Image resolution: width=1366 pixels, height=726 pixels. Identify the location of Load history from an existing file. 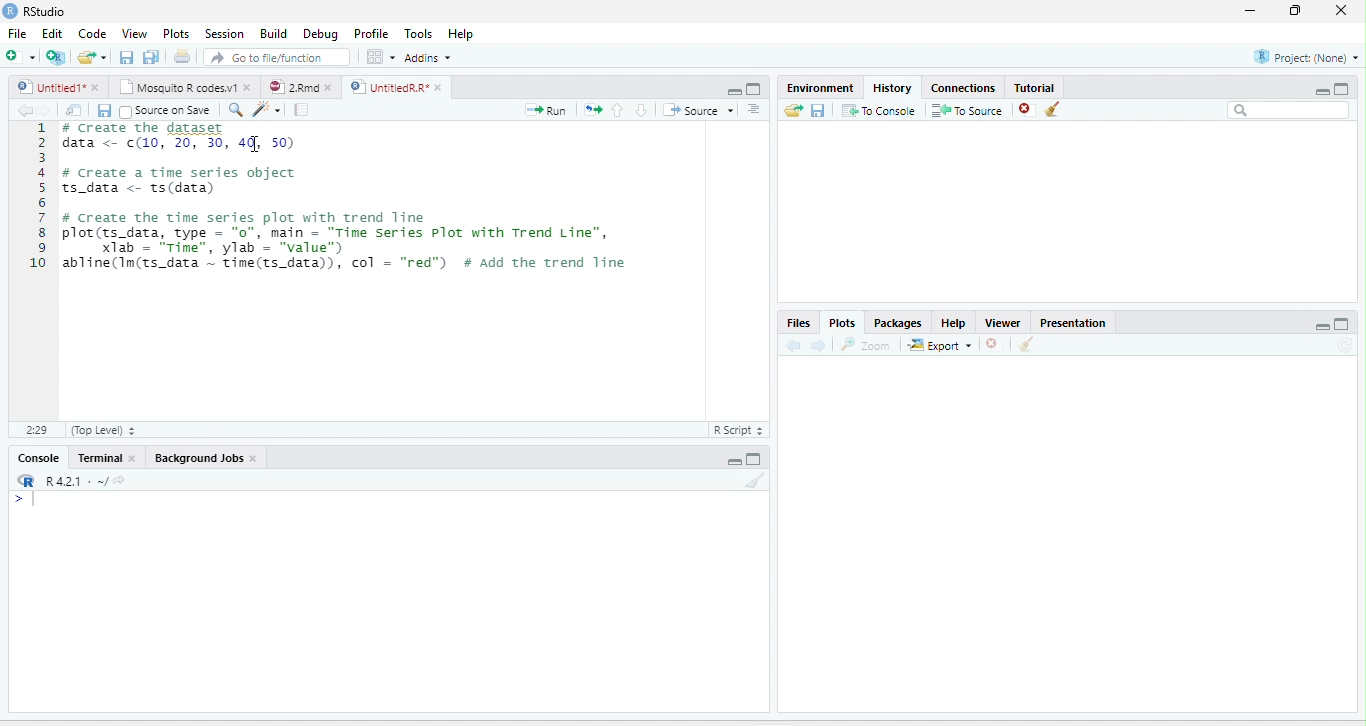
(793, 110).